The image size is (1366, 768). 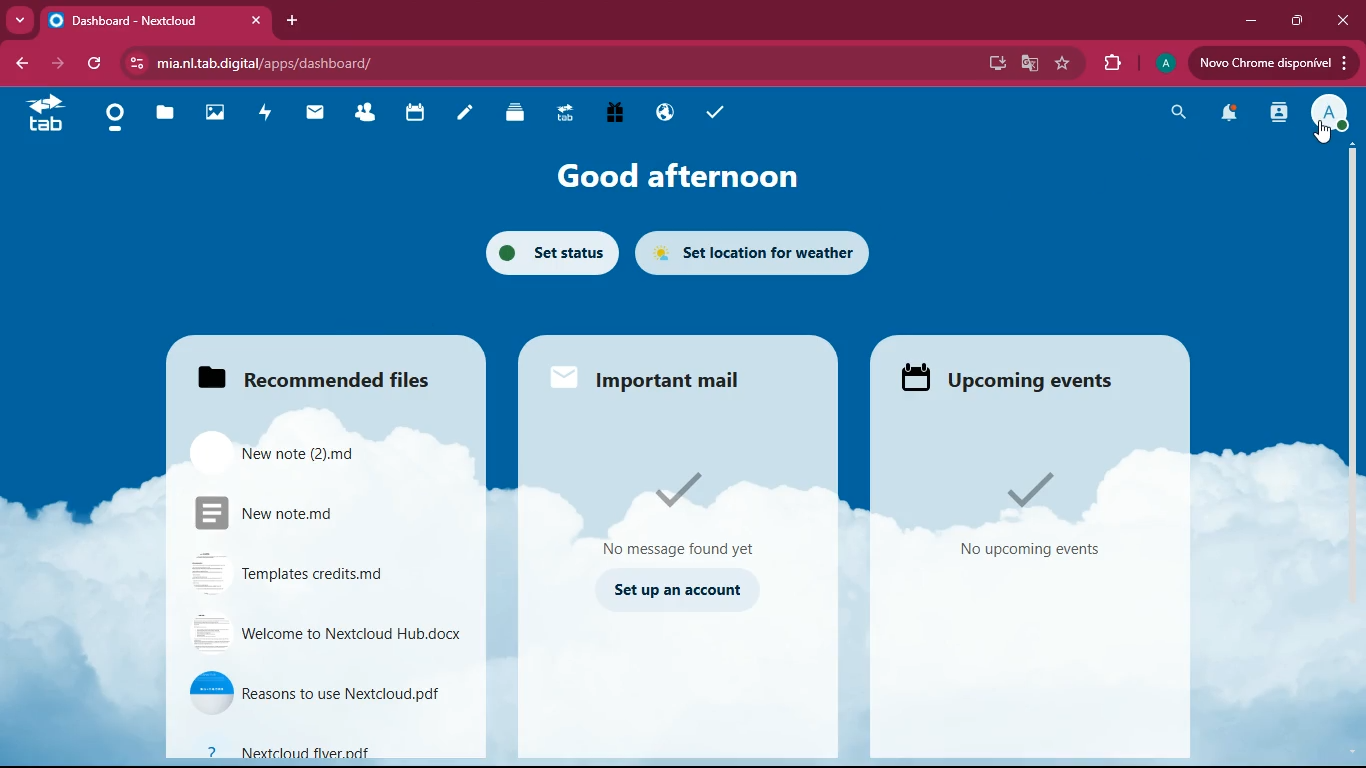 What do you see at coordinates (1328, 114) in the screenshot?
I see `profile` at bounding box center [1328, 114].